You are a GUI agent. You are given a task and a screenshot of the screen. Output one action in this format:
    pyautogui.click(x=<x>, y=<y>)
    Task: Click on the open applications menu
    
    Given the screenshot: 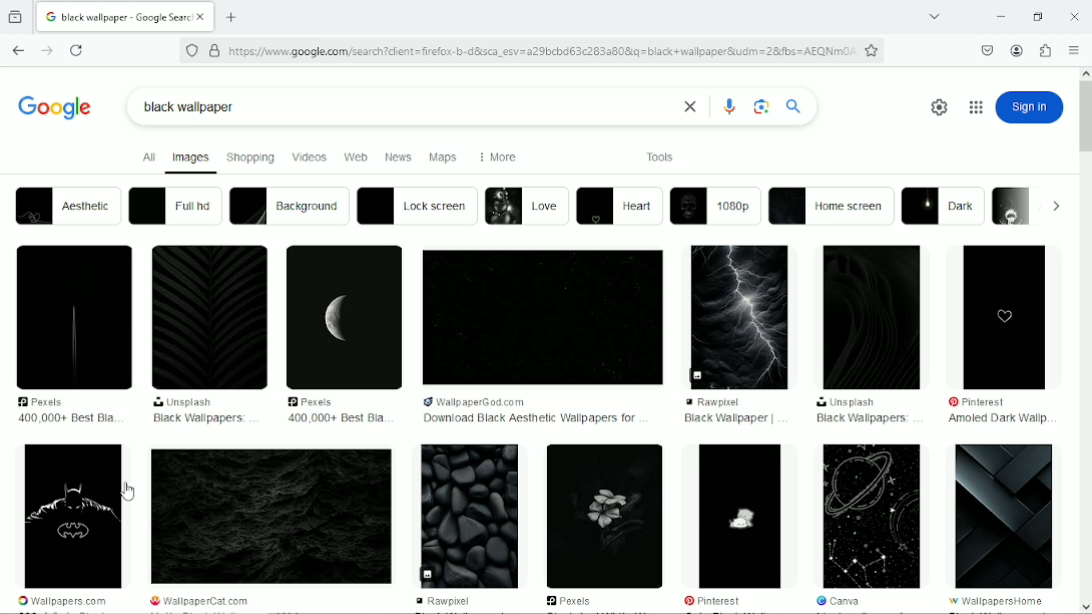 What is the action you would take?
    pyautogui.click(x=1074, y=51)
    